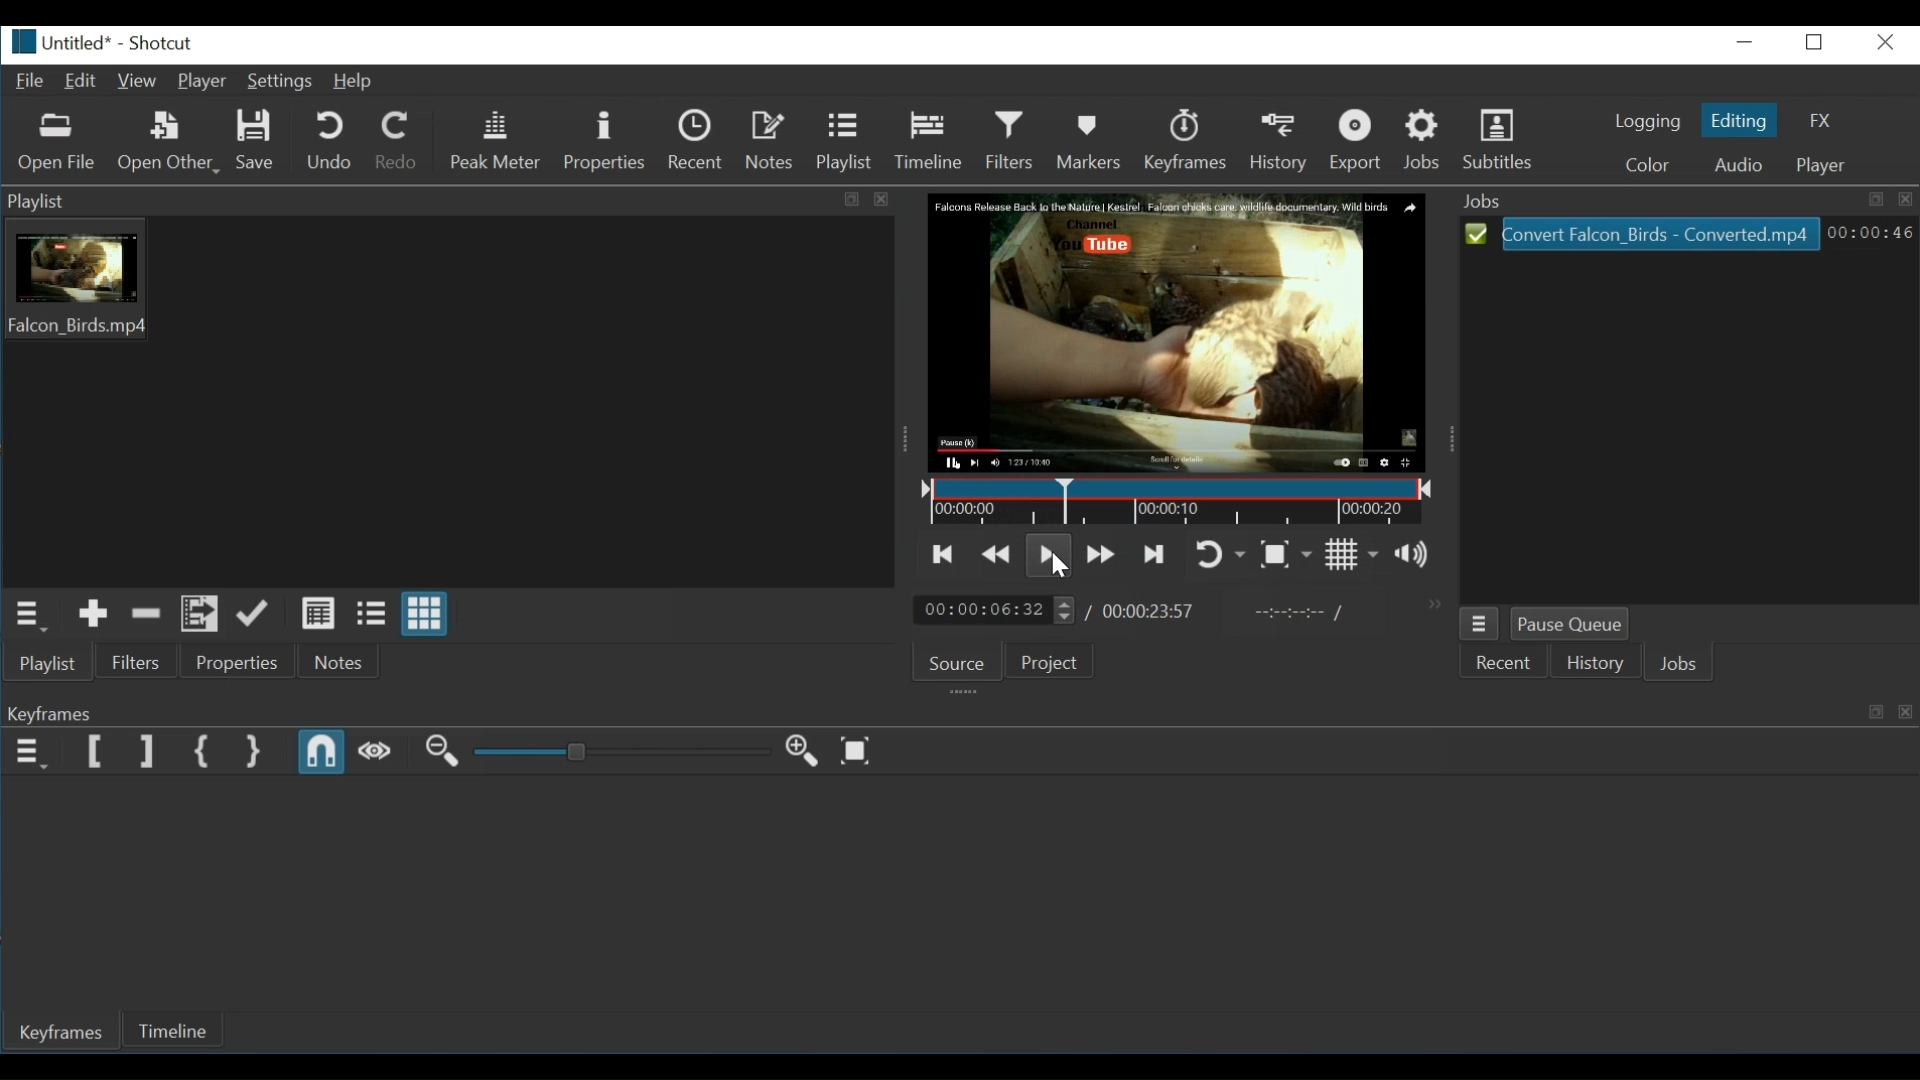 This screenshot has height=1080, width=1920. I want to click on Set First Simple Keyframe, so click(202, 752).